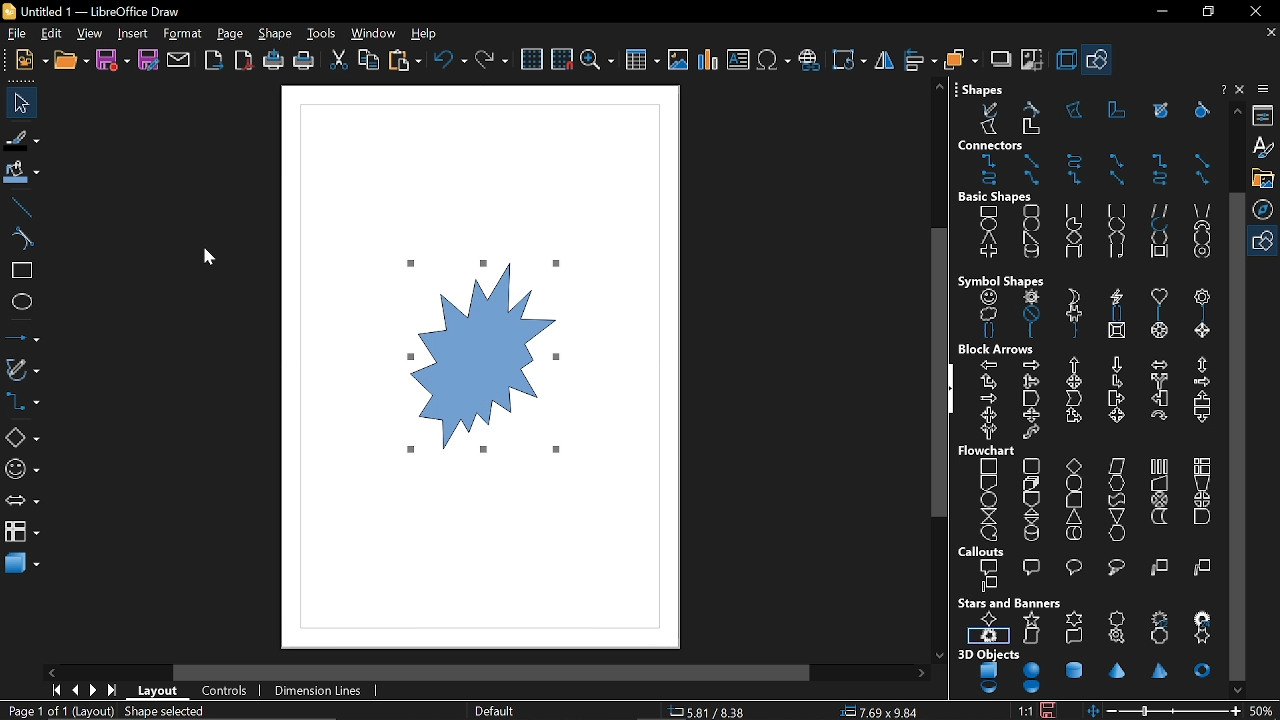 The image size is (1280, 720). Describe the element at coordinates (474, 355) in the screenshot. I see `Add a starburst shape with custom points added` at that location.